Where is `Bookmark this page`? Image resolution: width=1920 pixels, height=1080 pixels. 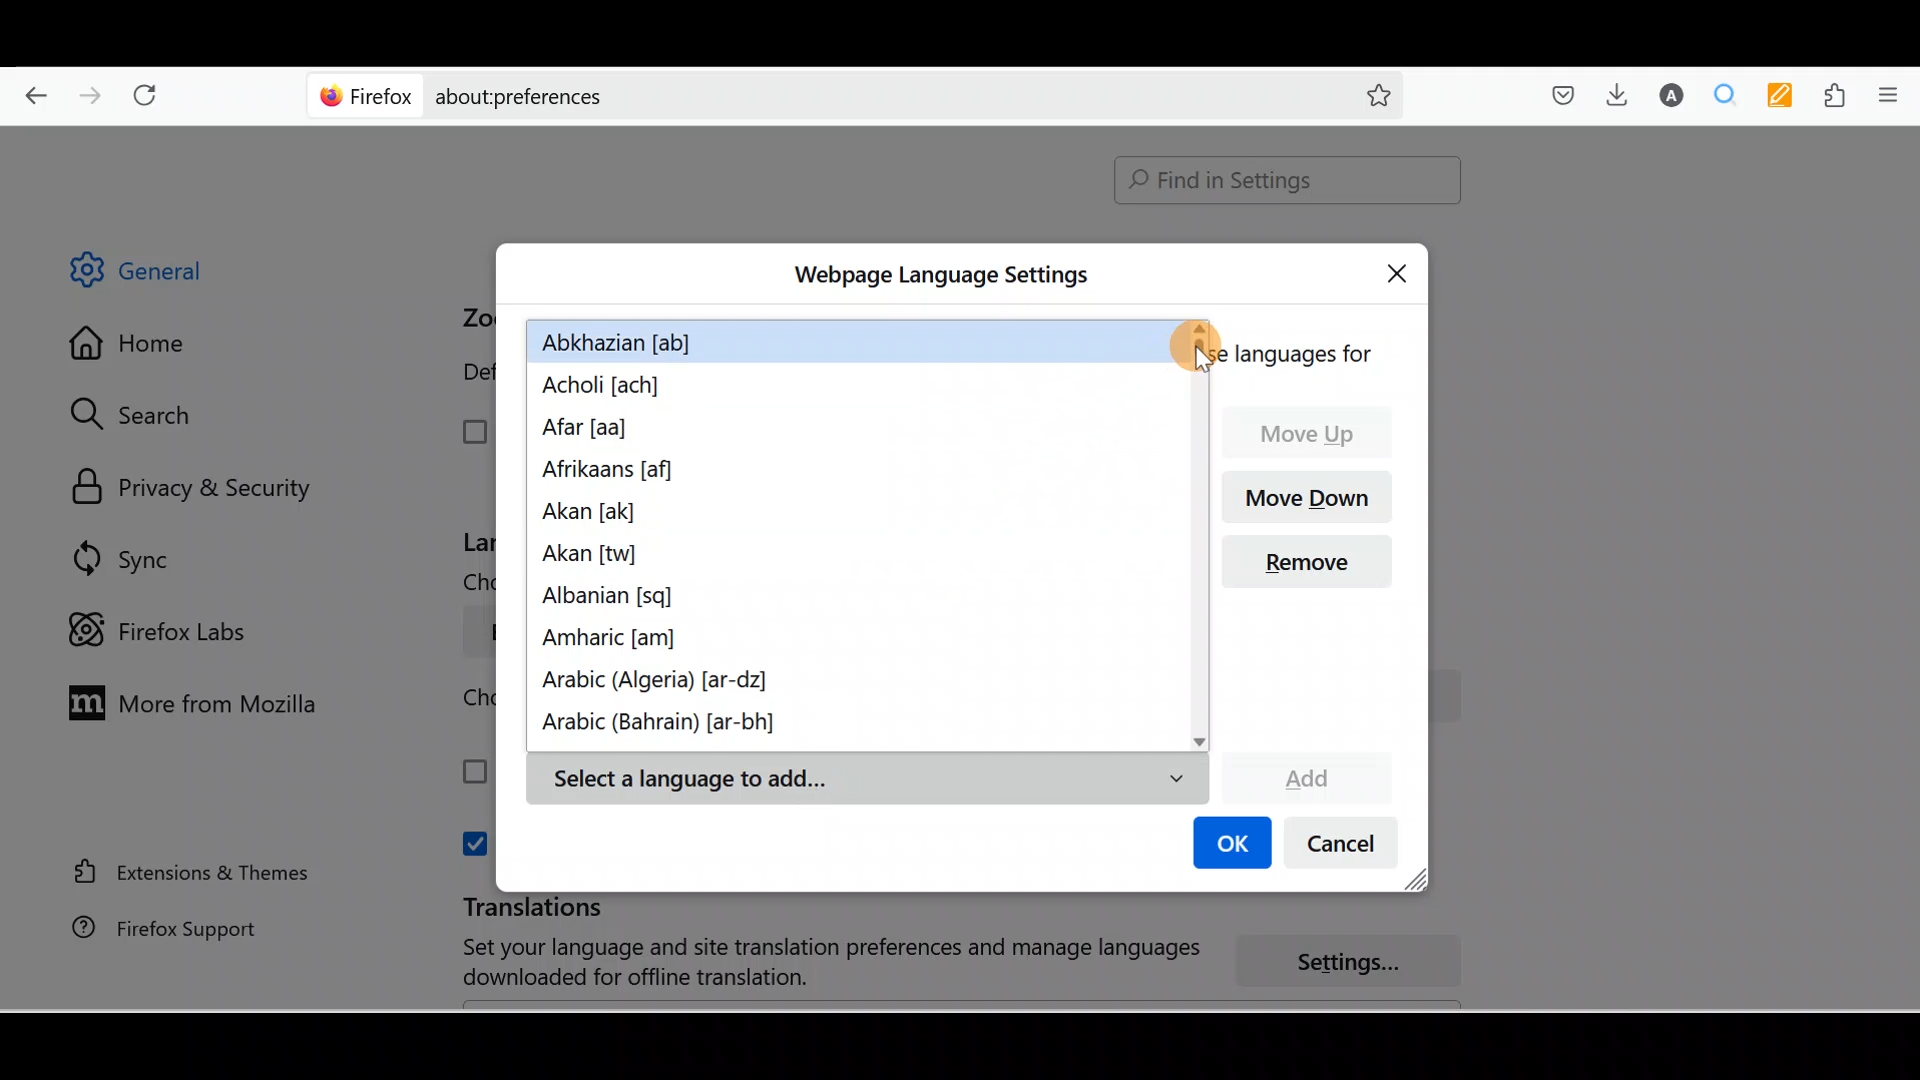 Bookmark this page is located at coordinates (1363, 94).